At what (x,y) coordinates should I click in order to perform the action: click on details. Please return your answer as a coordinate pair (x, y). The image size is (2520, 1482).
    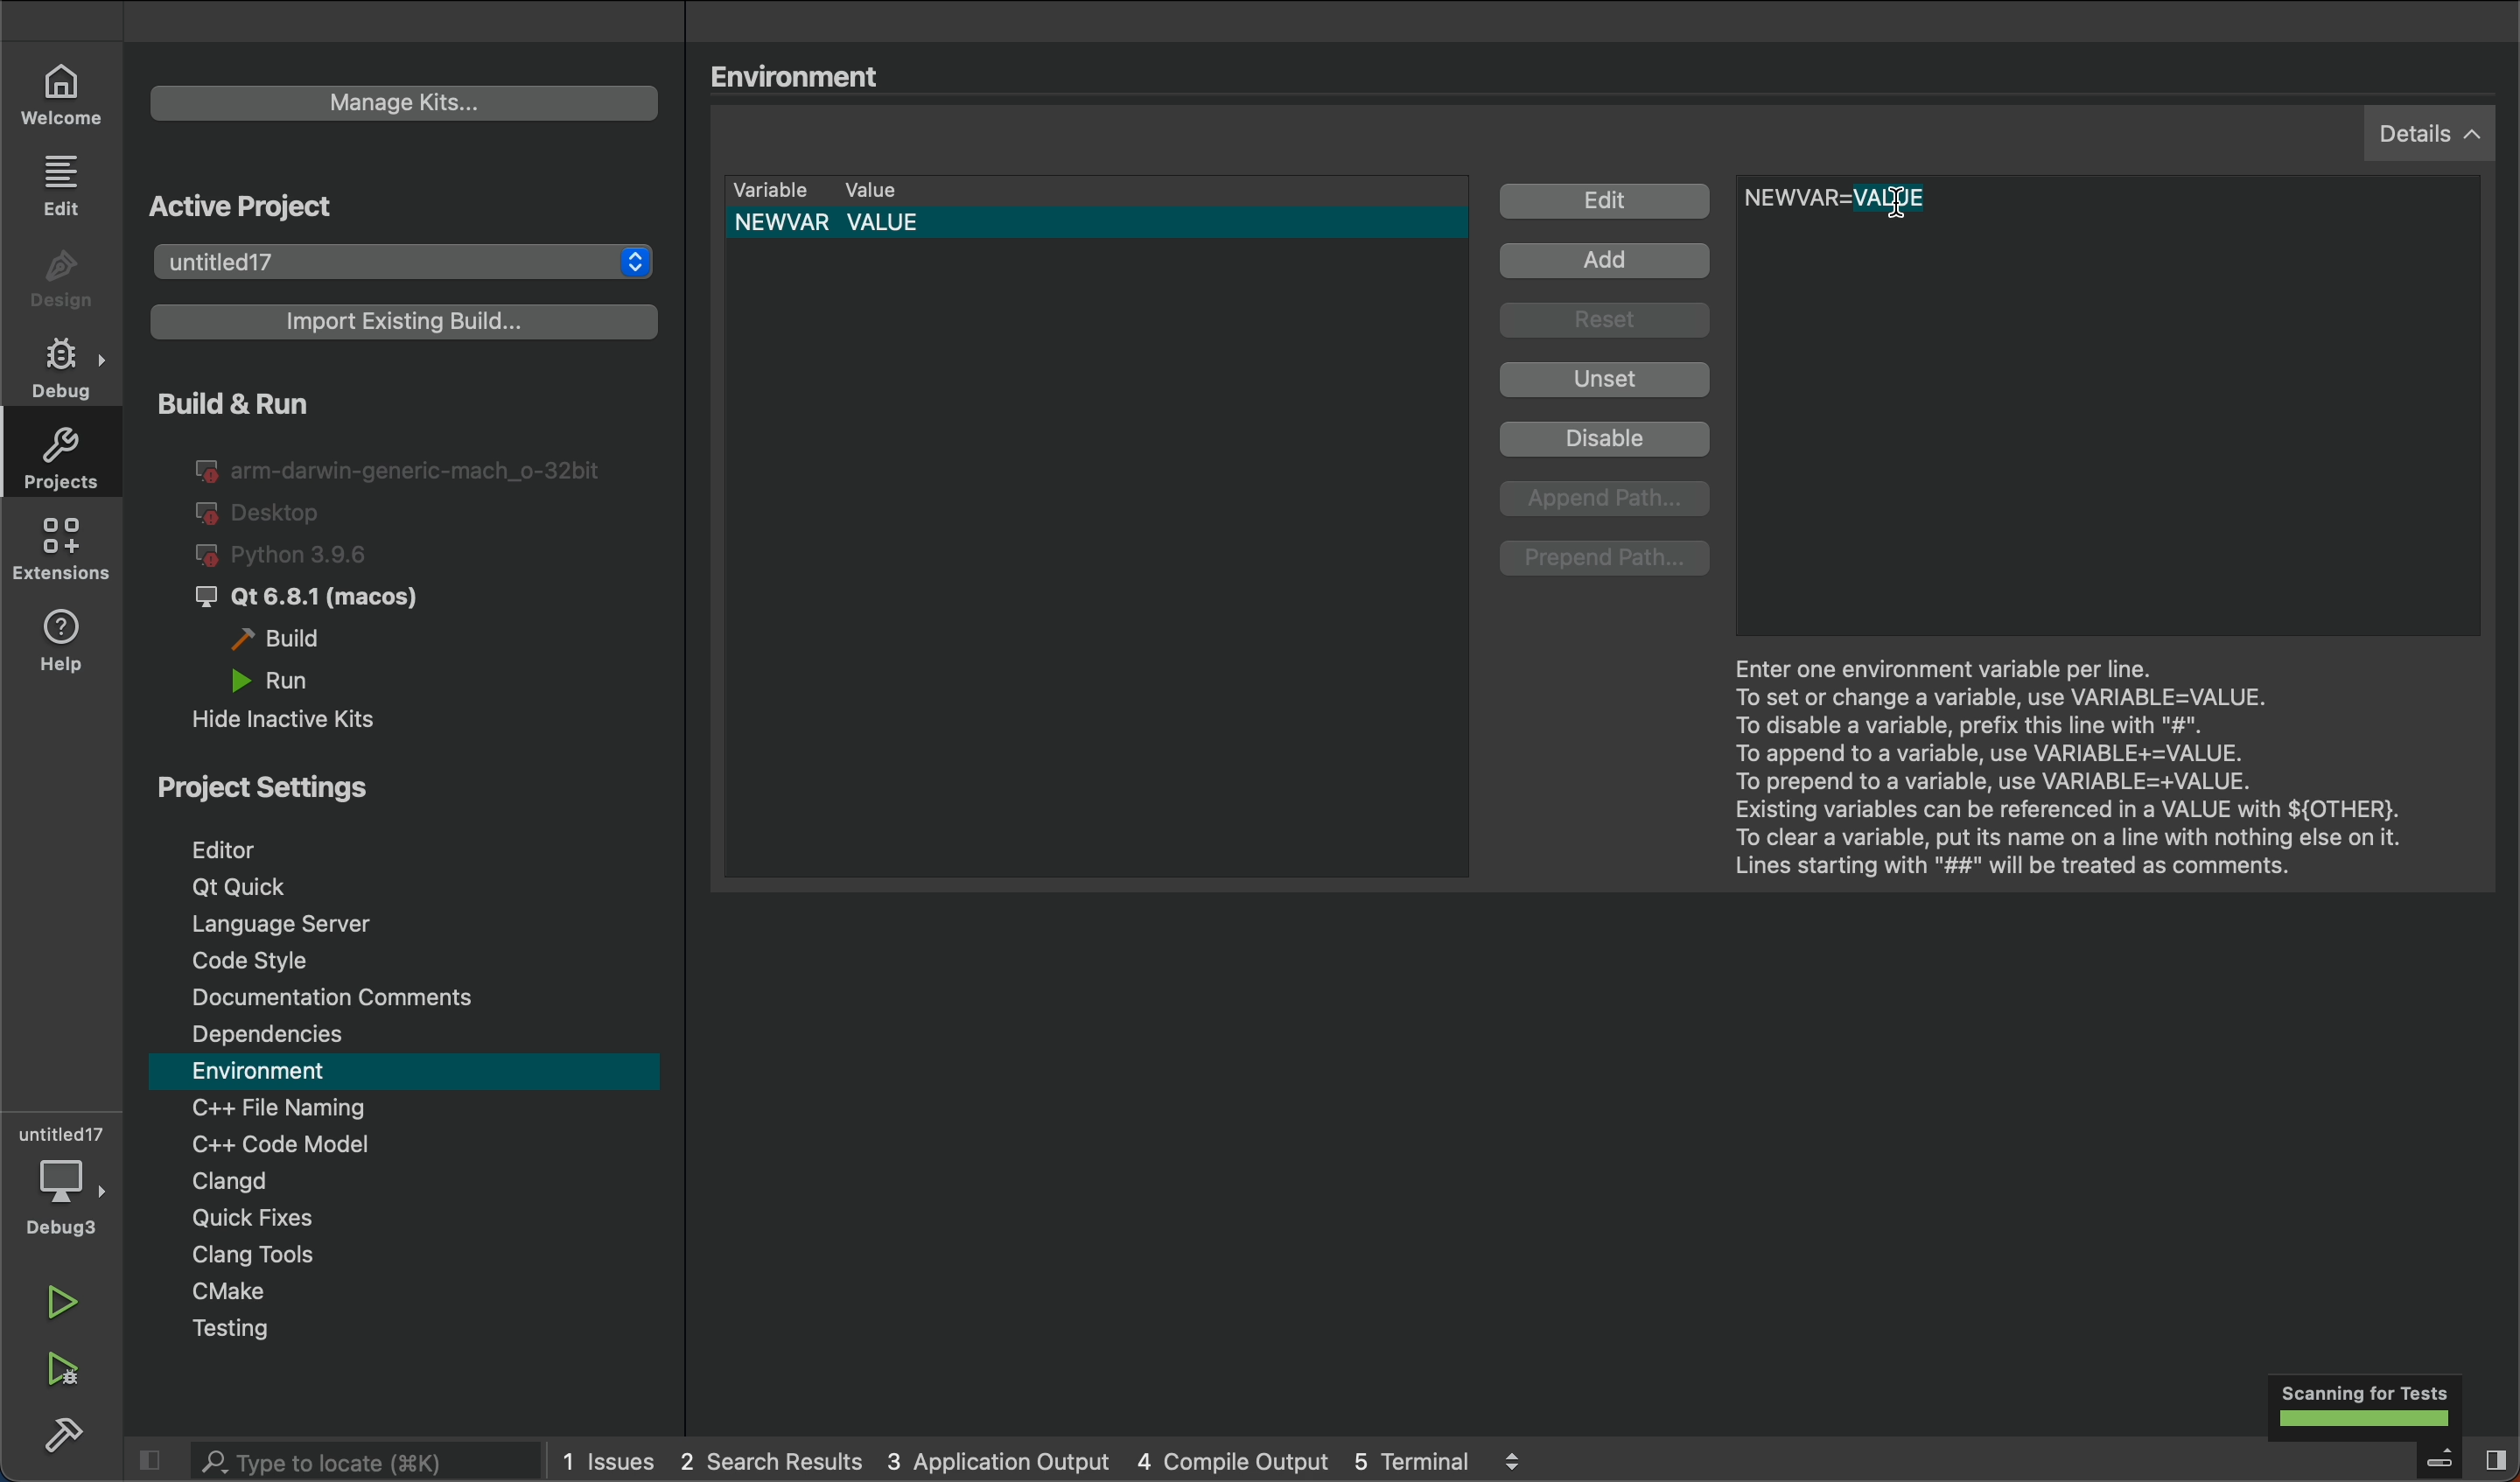
    Looking at the image, I should click on (2437, 132).